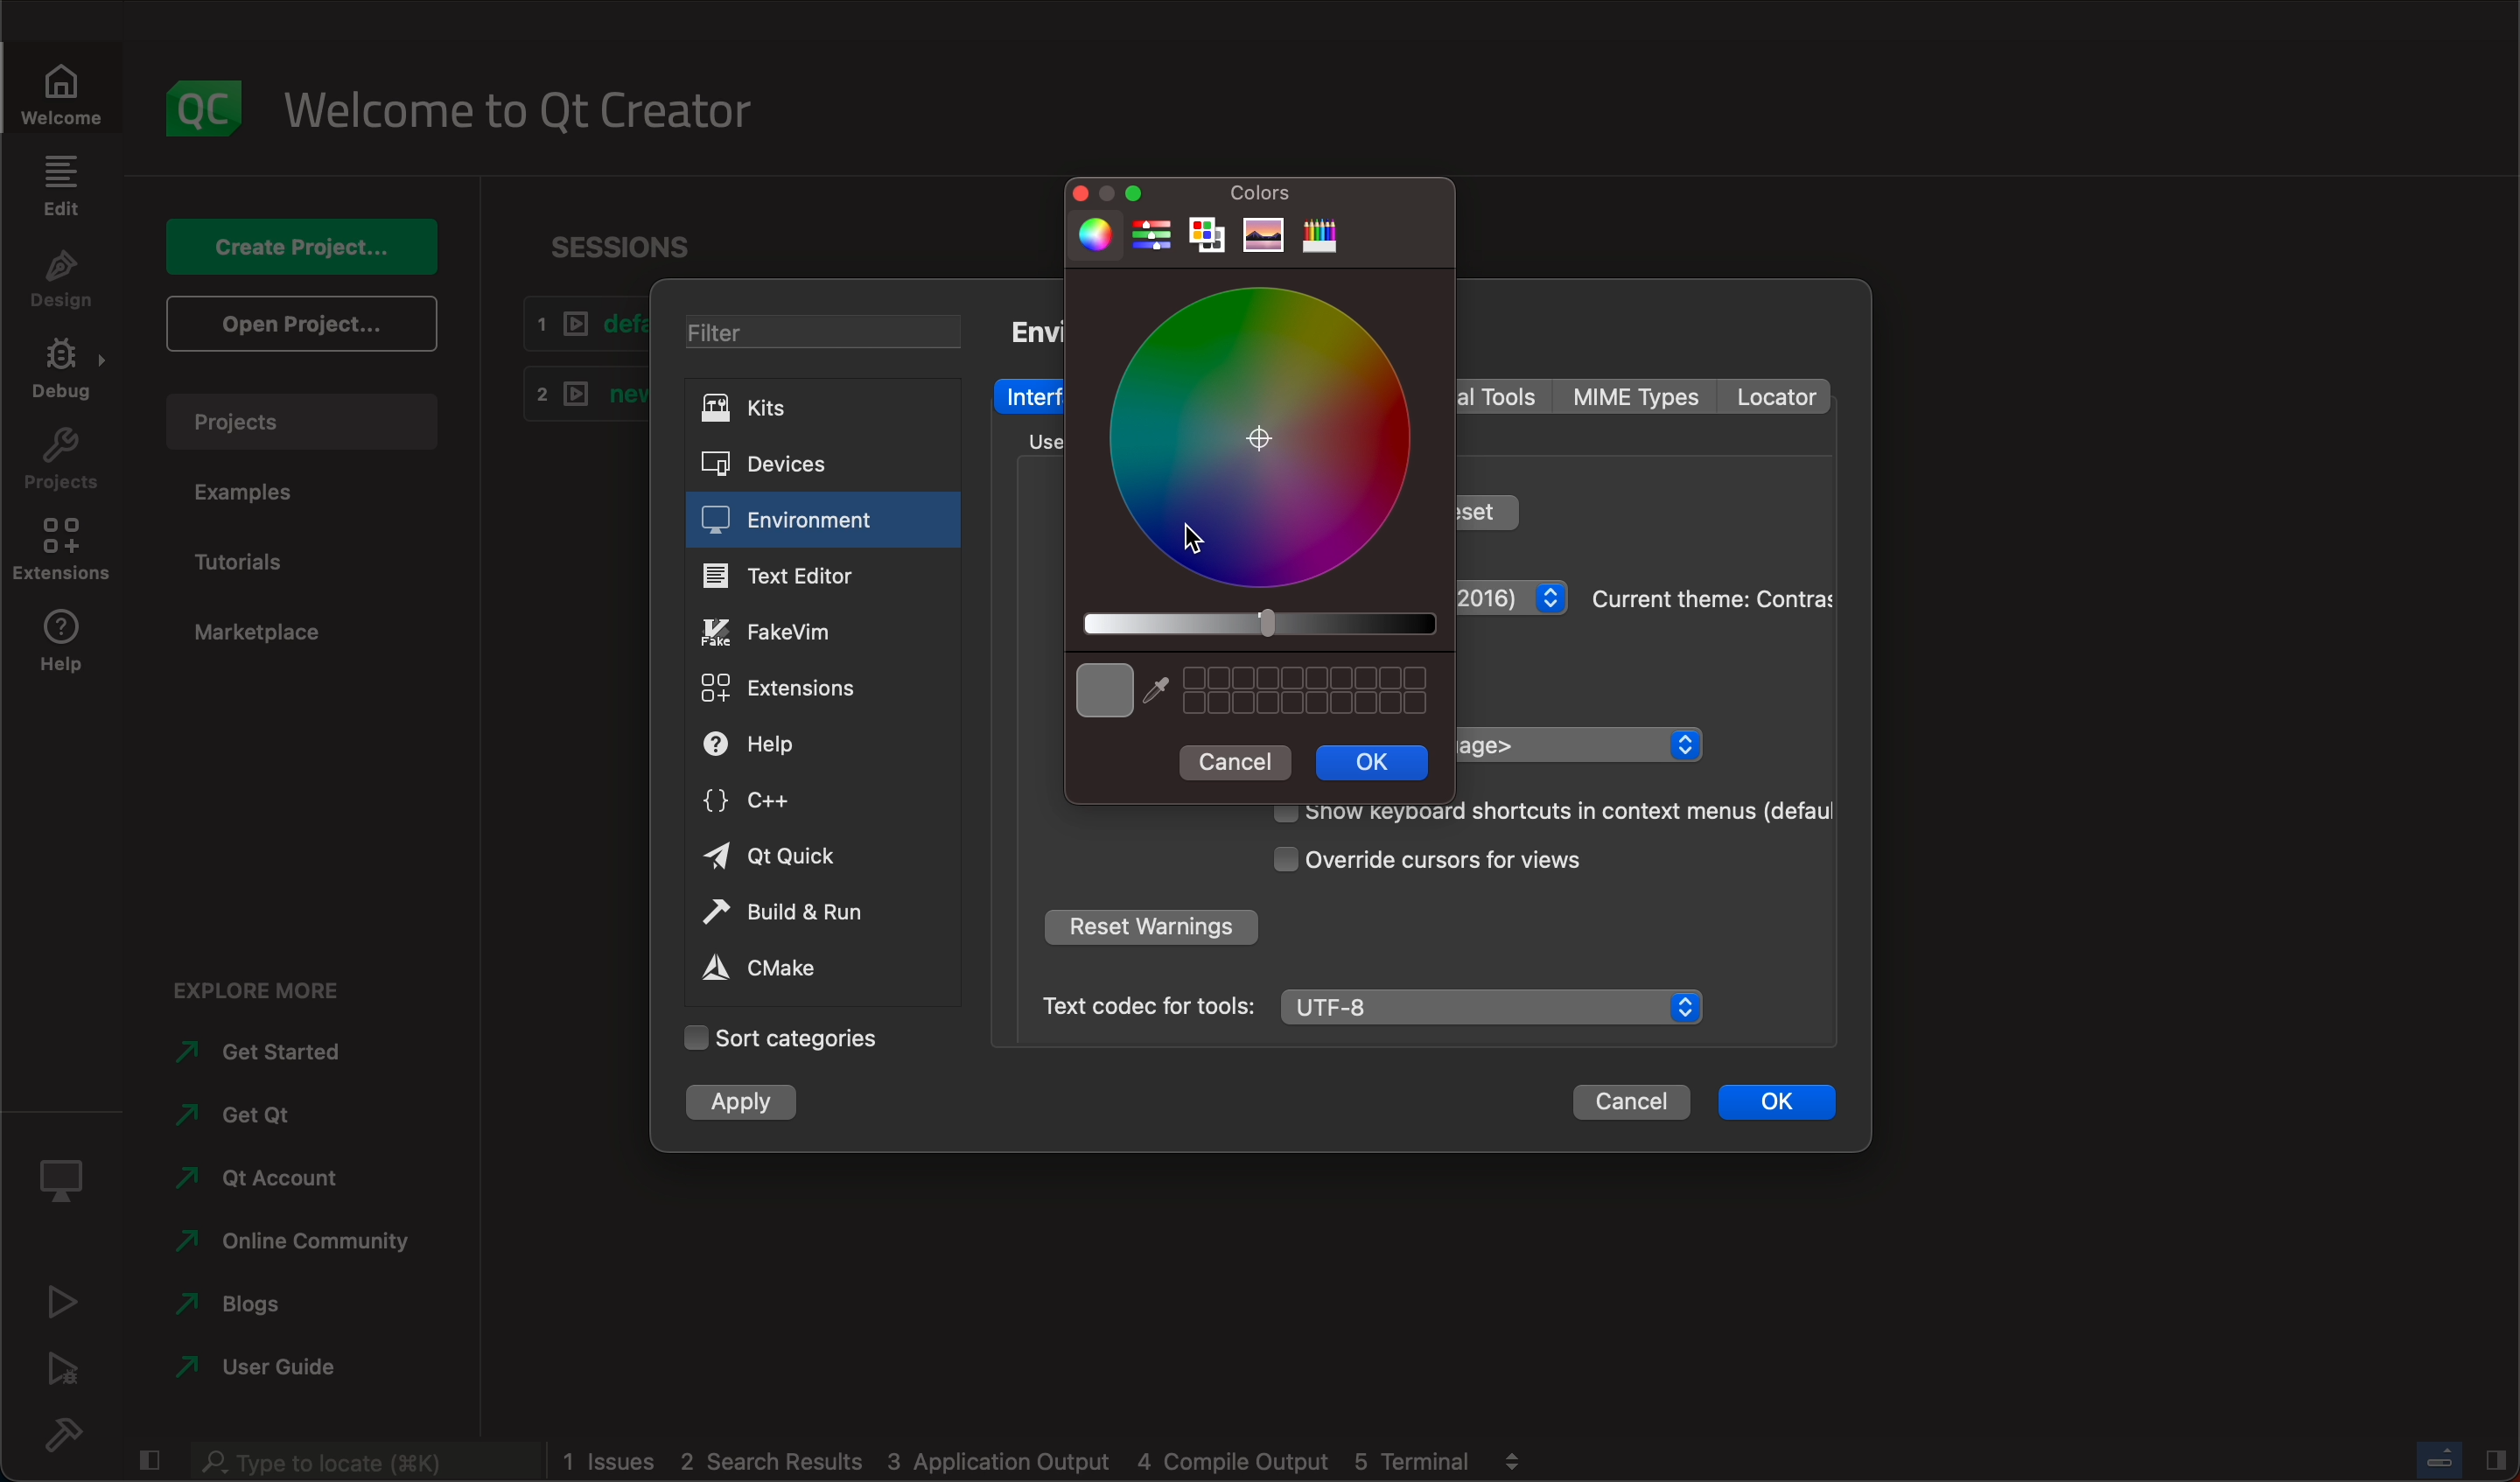  I want to click on logs, so click(1018, 1462).